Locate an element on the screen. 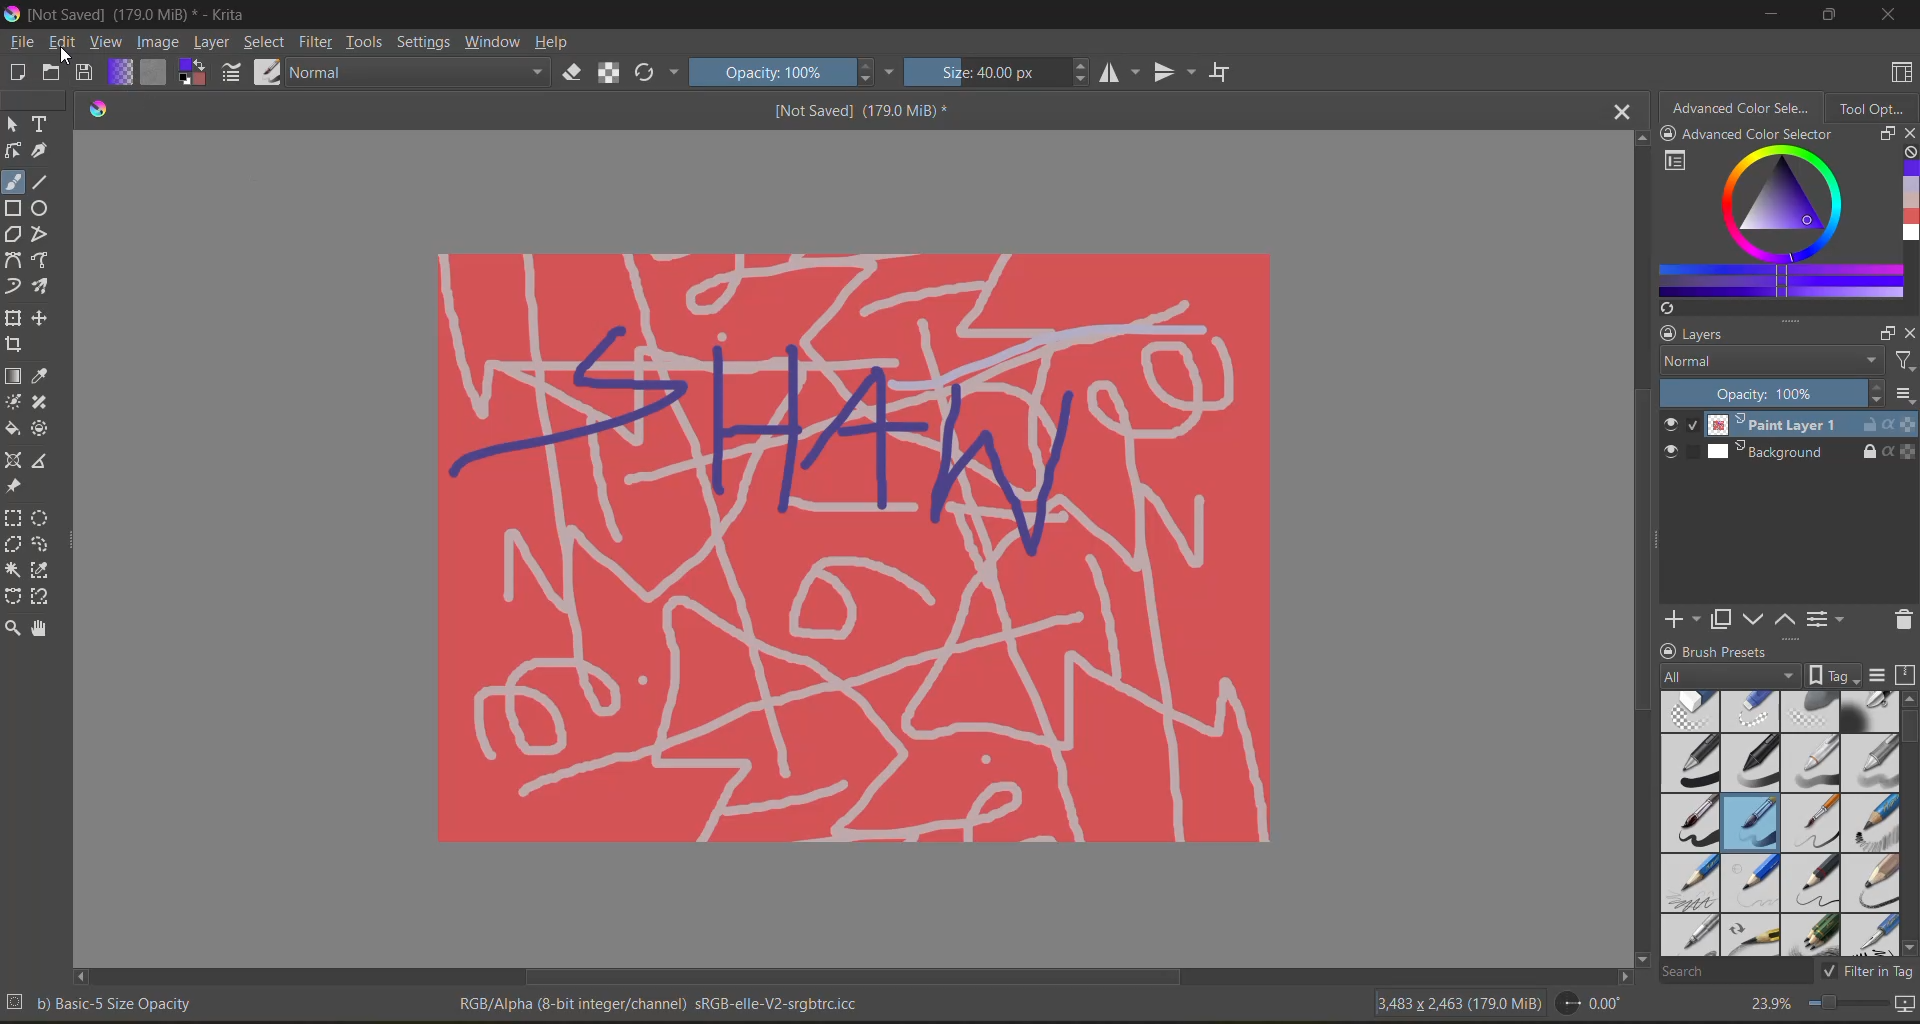  select is located at coordinates (264, 42).